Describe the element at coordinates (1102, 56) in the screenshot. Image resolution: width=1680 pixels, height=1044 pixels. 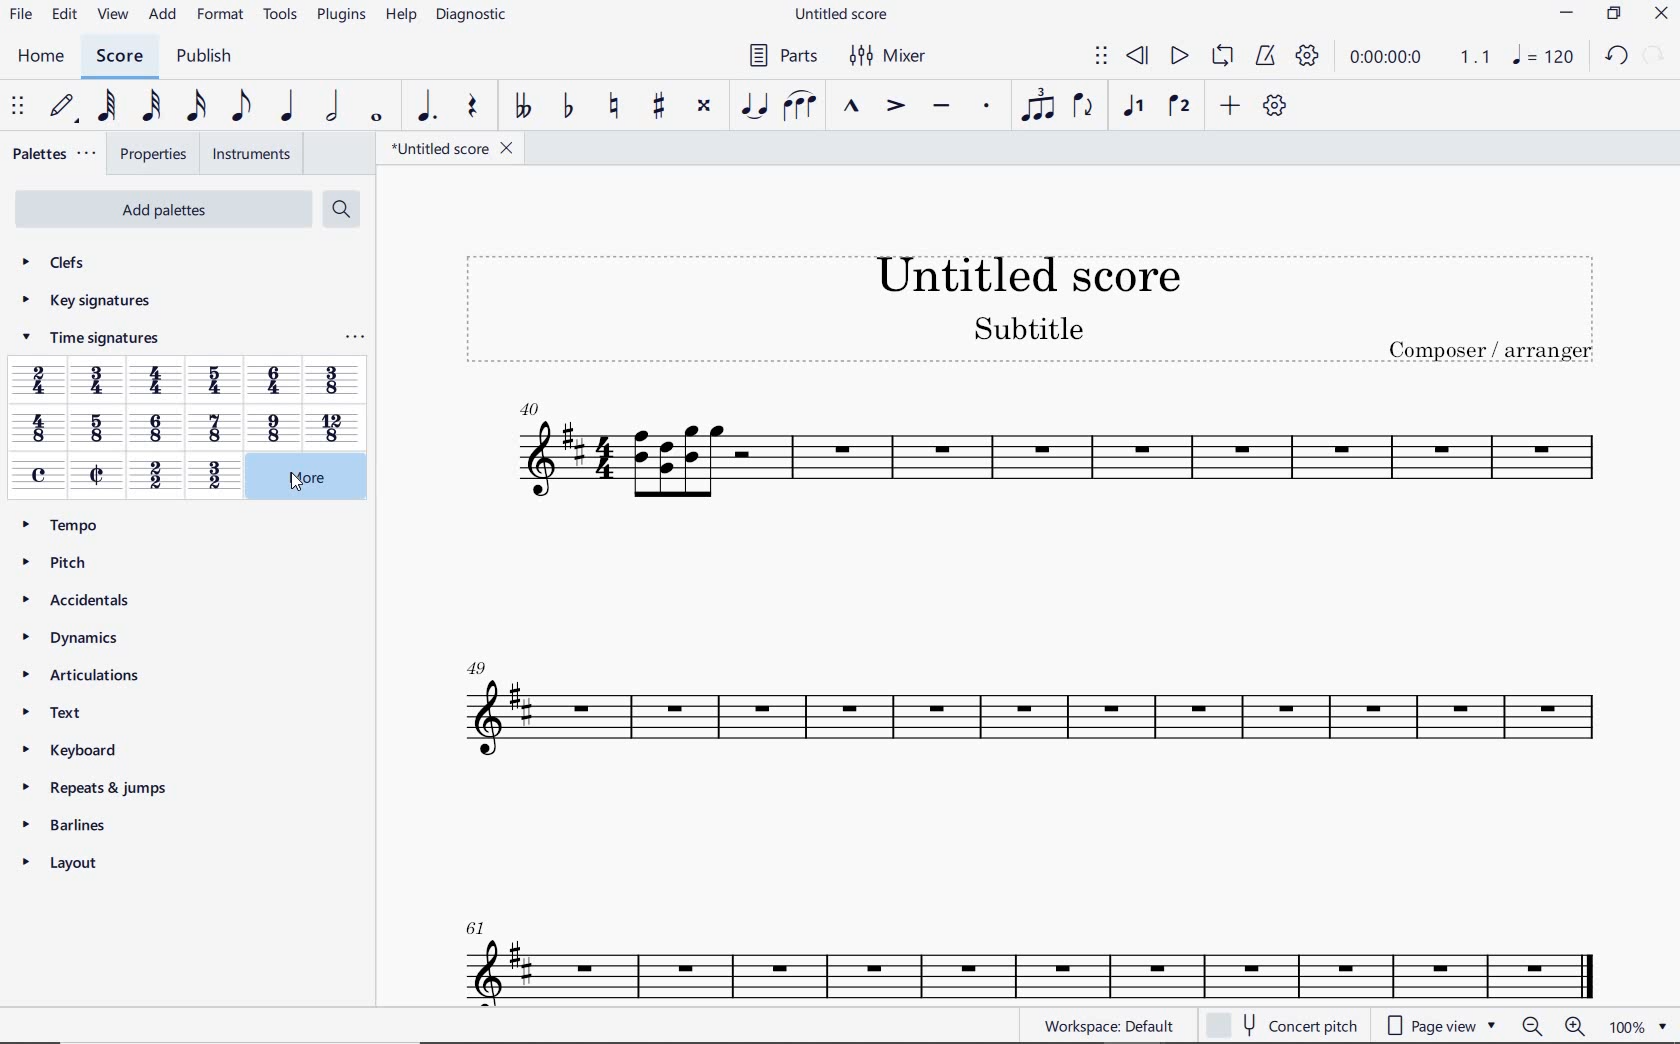
I see `SELECT TO MOVE` at that location.